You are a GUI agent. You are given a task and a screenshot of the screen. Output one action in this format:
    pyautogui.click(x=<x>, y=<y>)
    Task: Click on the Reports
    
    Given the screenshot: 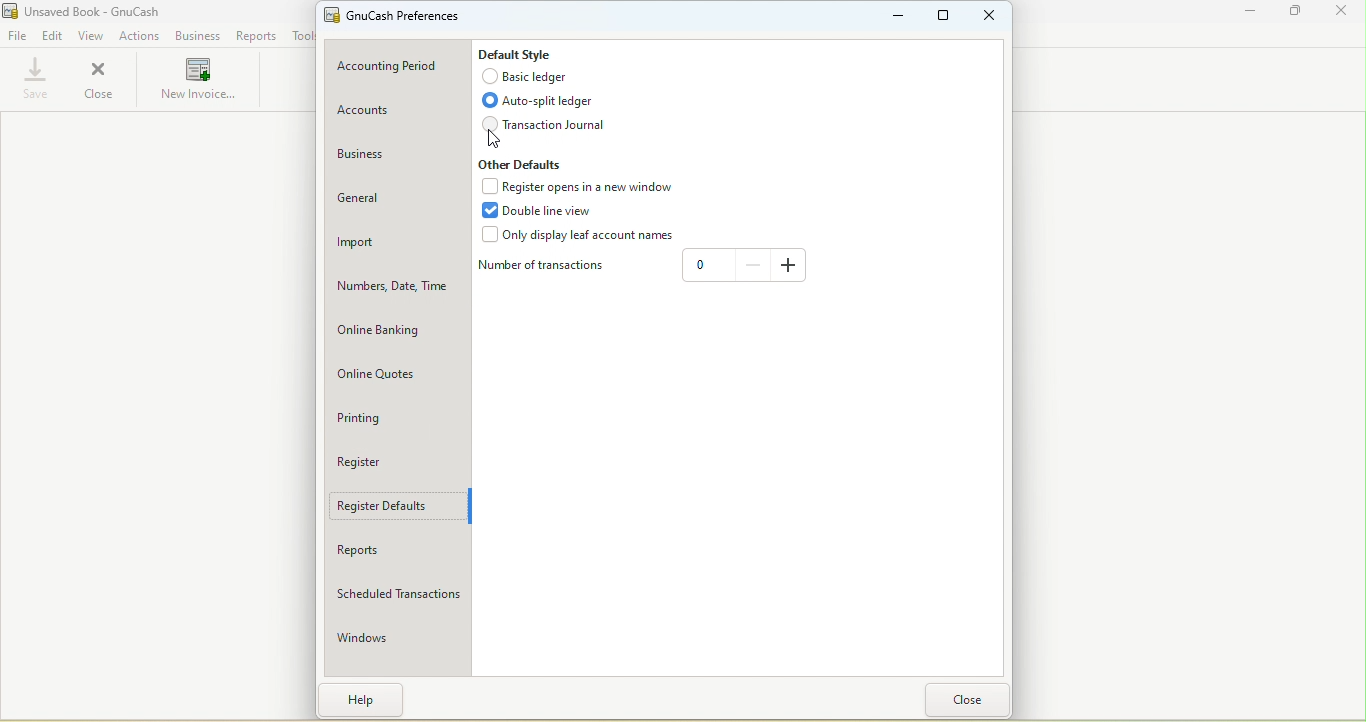 What is the action you would take?
    pyautogui.click(x=395, y=551)
    